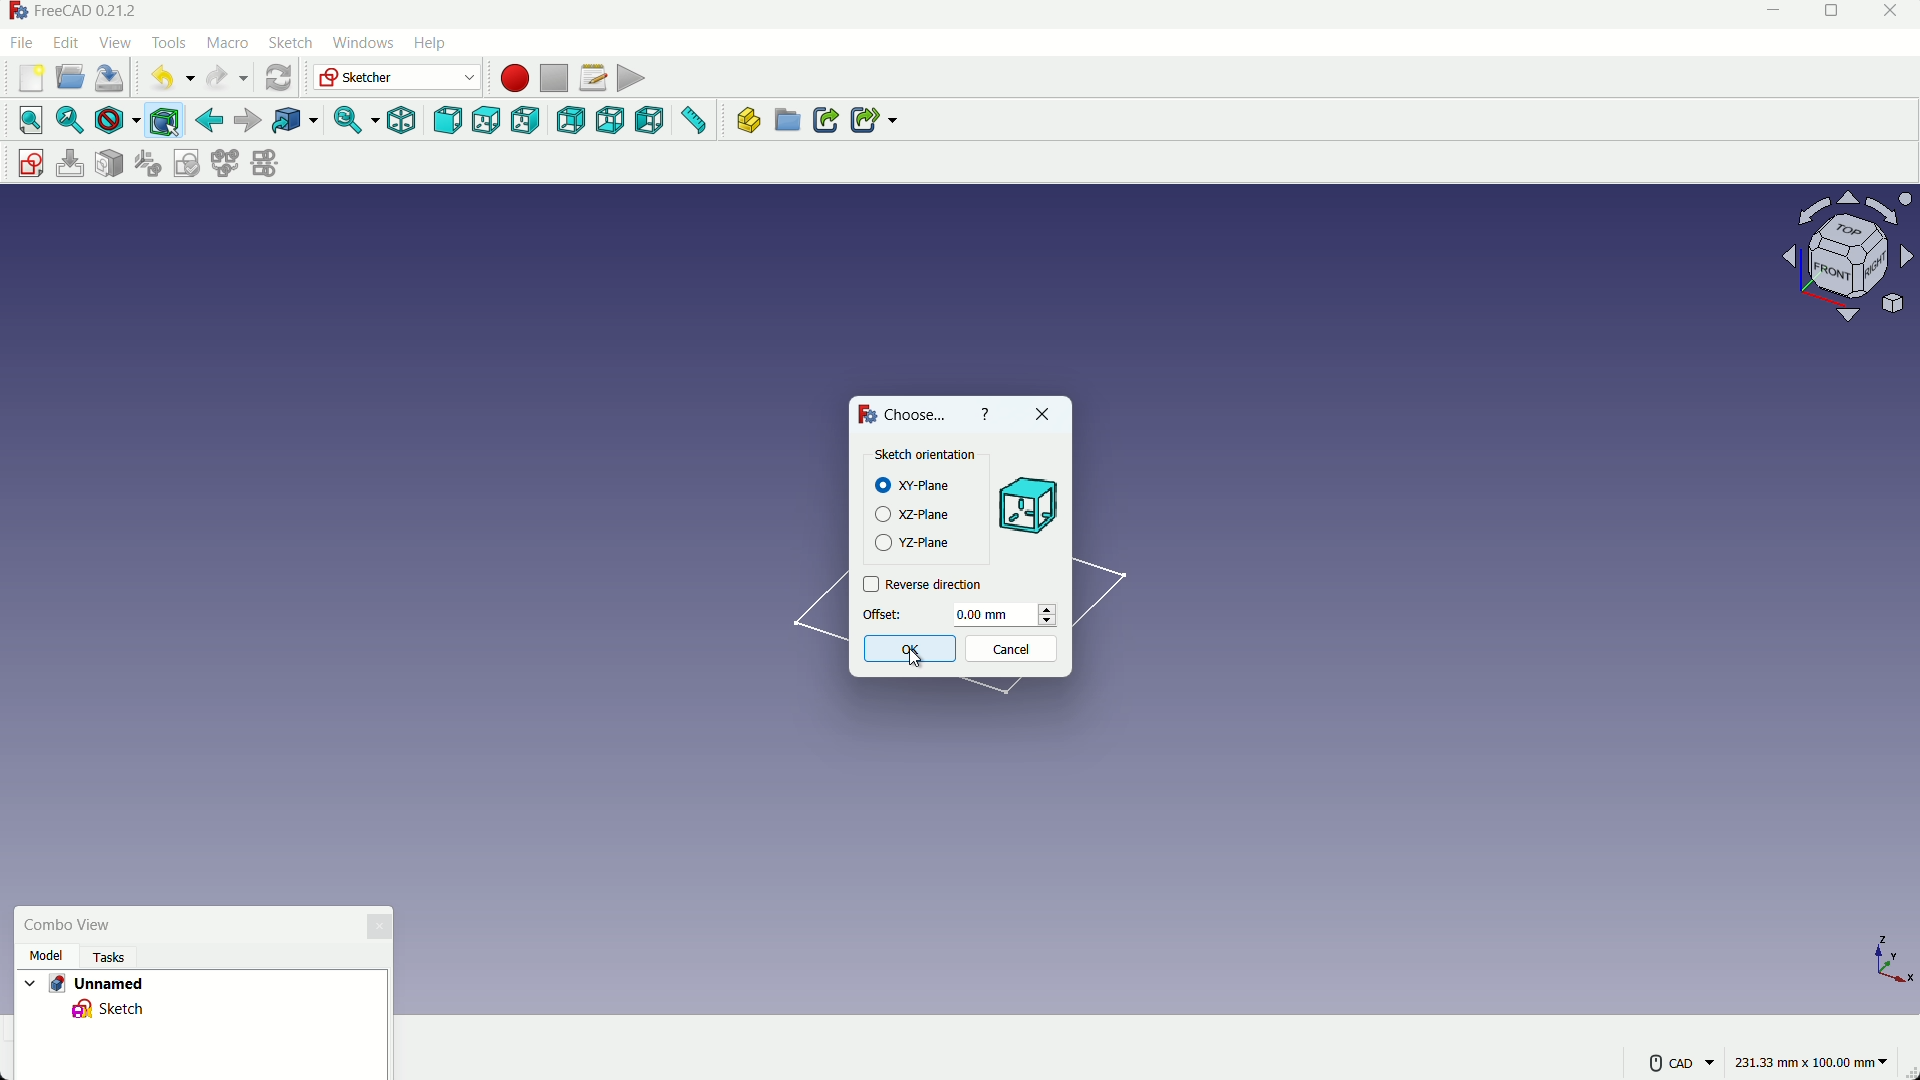 This screenshot has width=1920, height=1080. Describe the element at coordinates (71, 164) in the screenshot. I see `edit sketch` at that location.